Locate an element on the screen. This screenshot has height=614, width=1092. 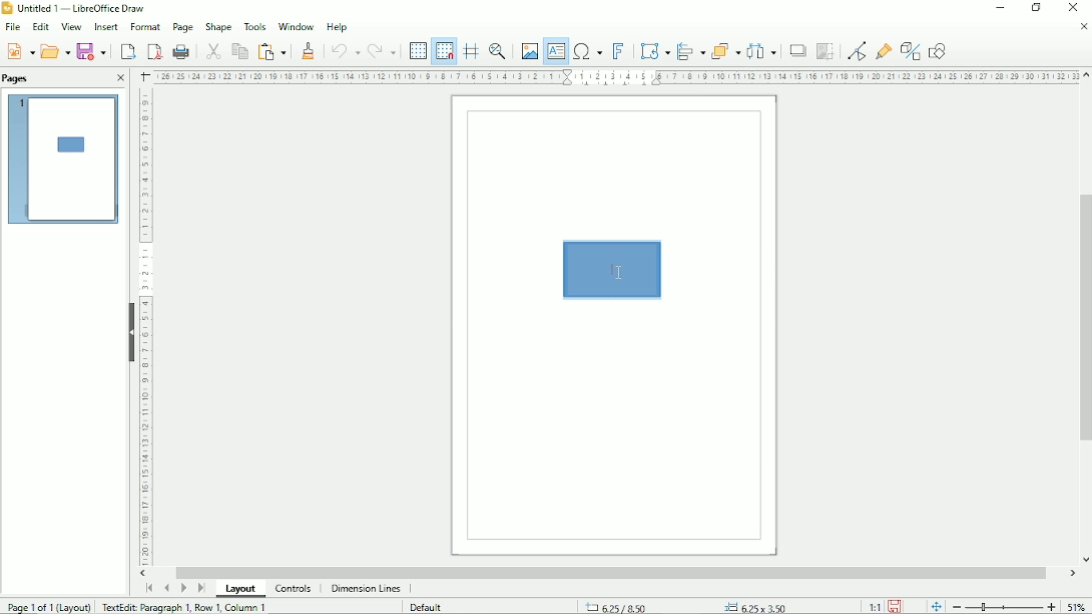
Scroll to first page is located at coordinates (149, 587).